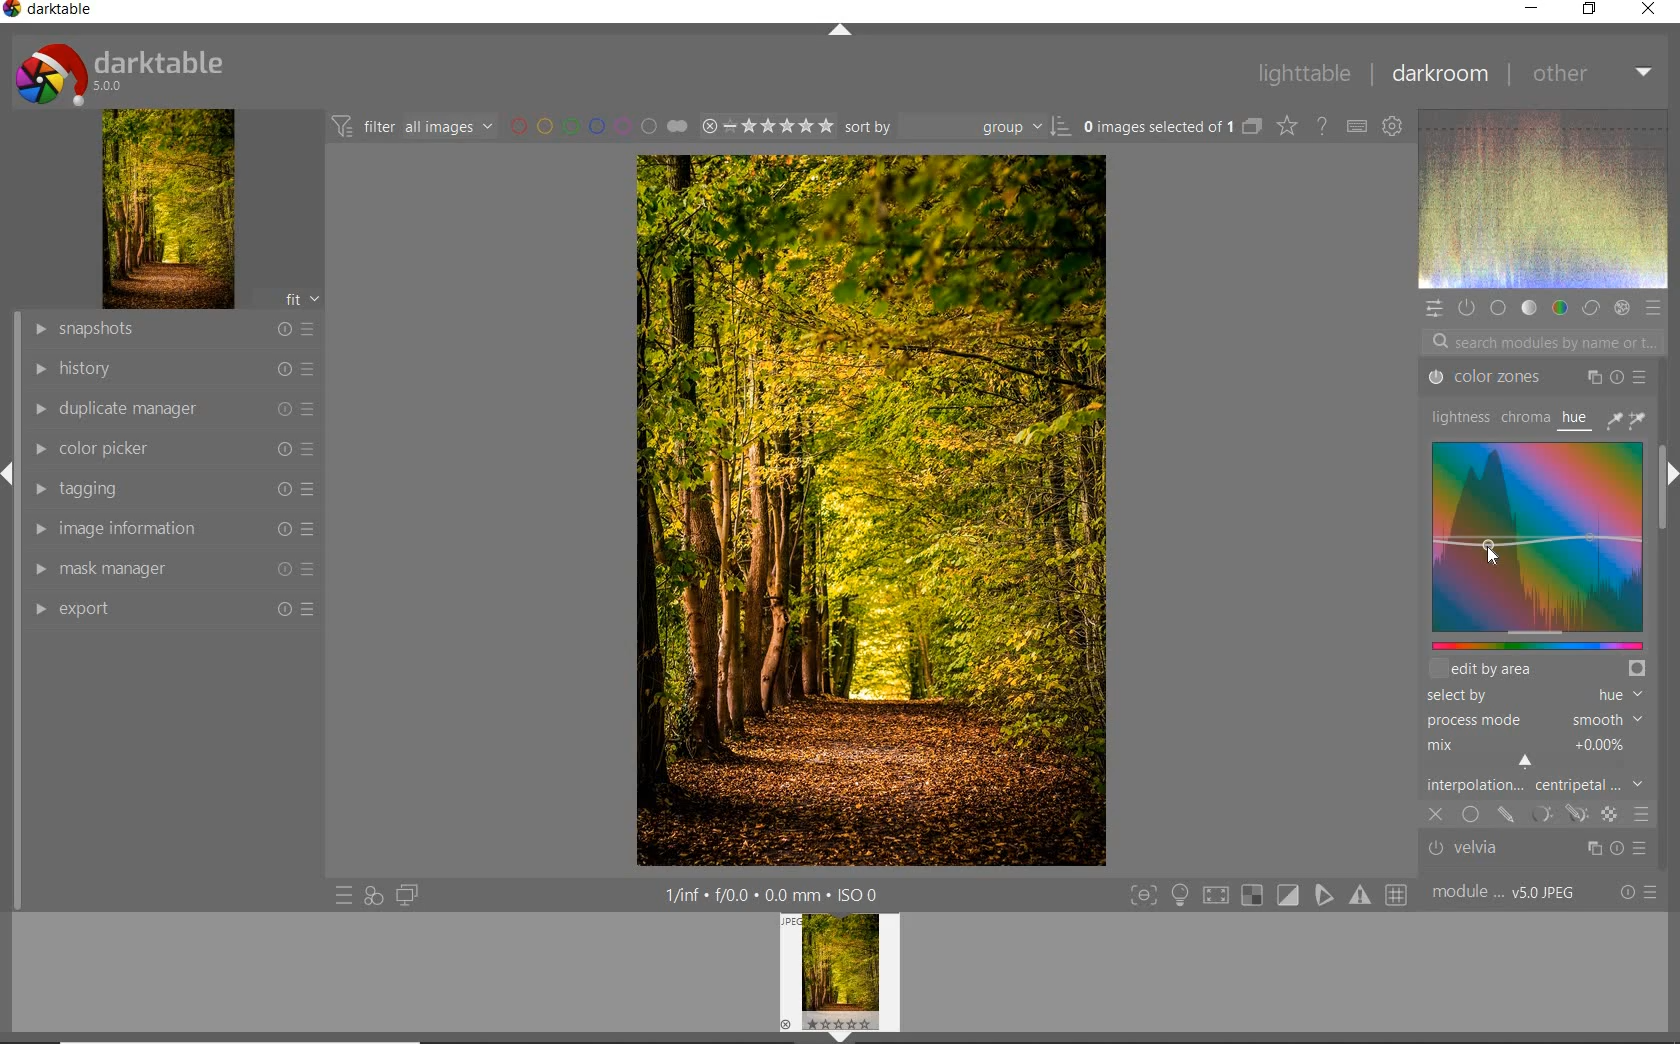 The width and height of the screenshot is (1680, 1044). I want to click on IMAGE PREVIEW, so click(840, 978).